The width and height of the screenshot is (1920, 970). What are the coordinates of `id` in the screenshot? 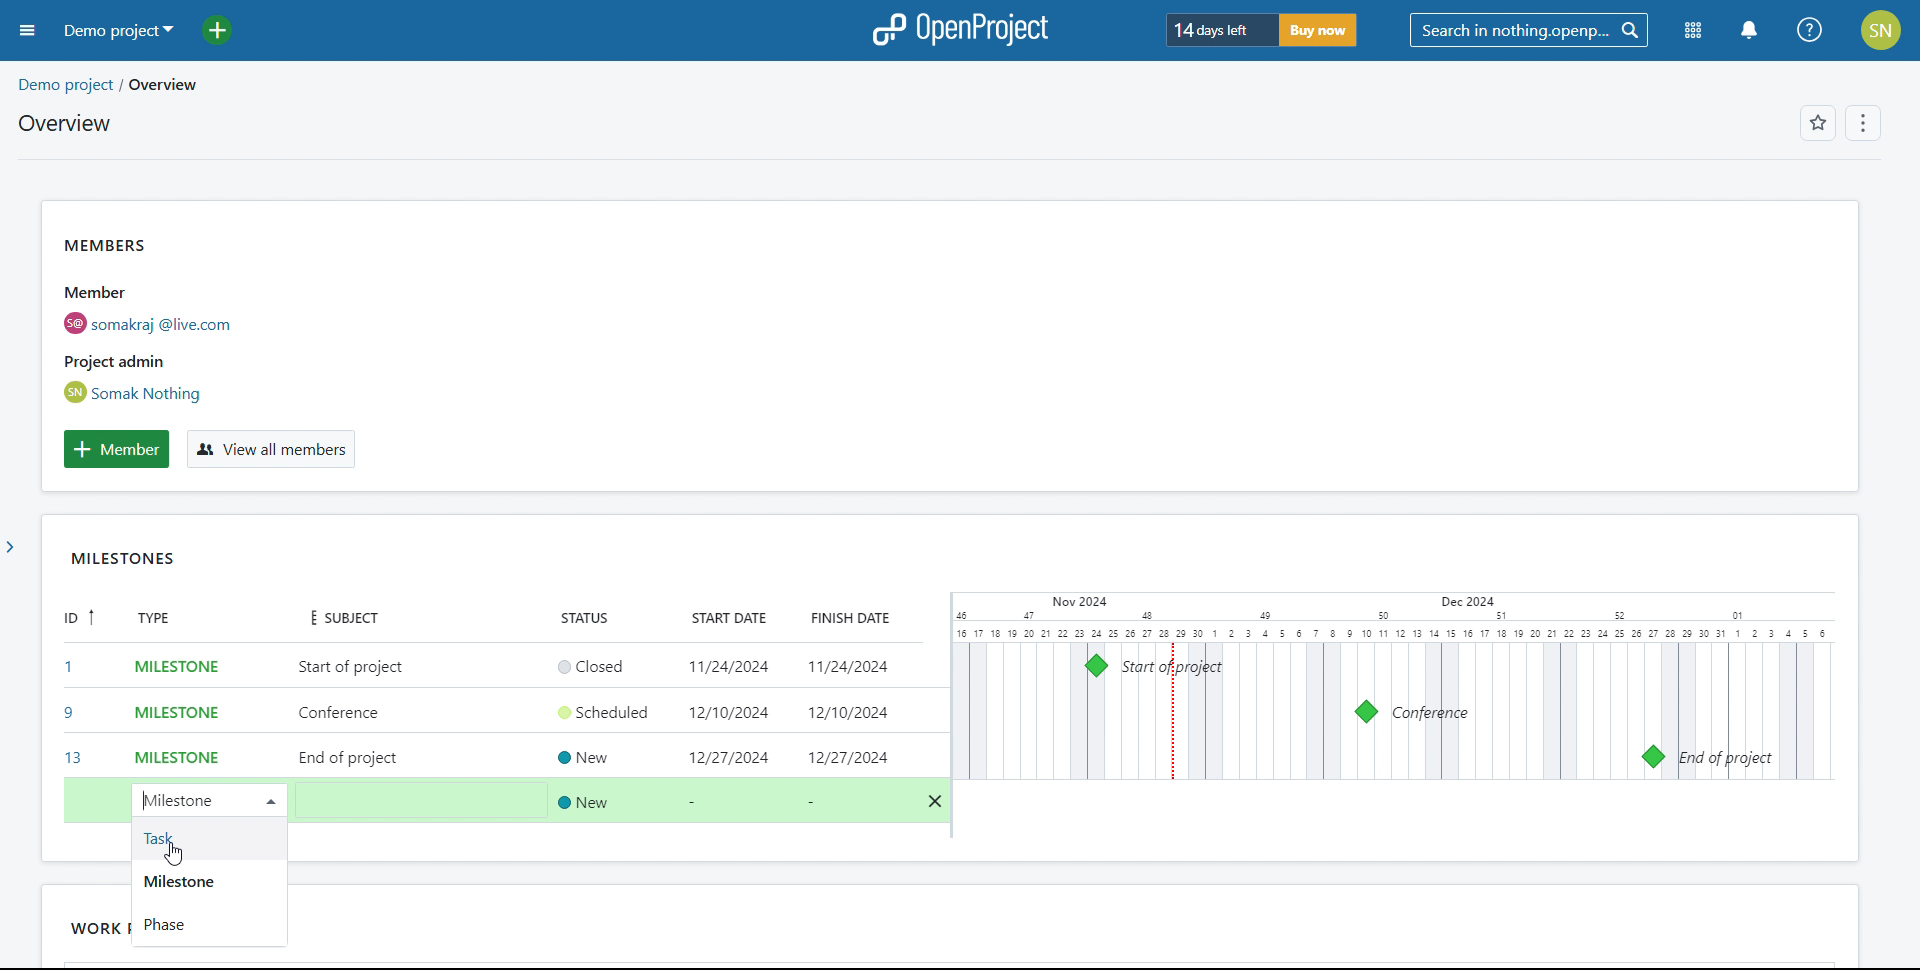 It's located at (72, 691).